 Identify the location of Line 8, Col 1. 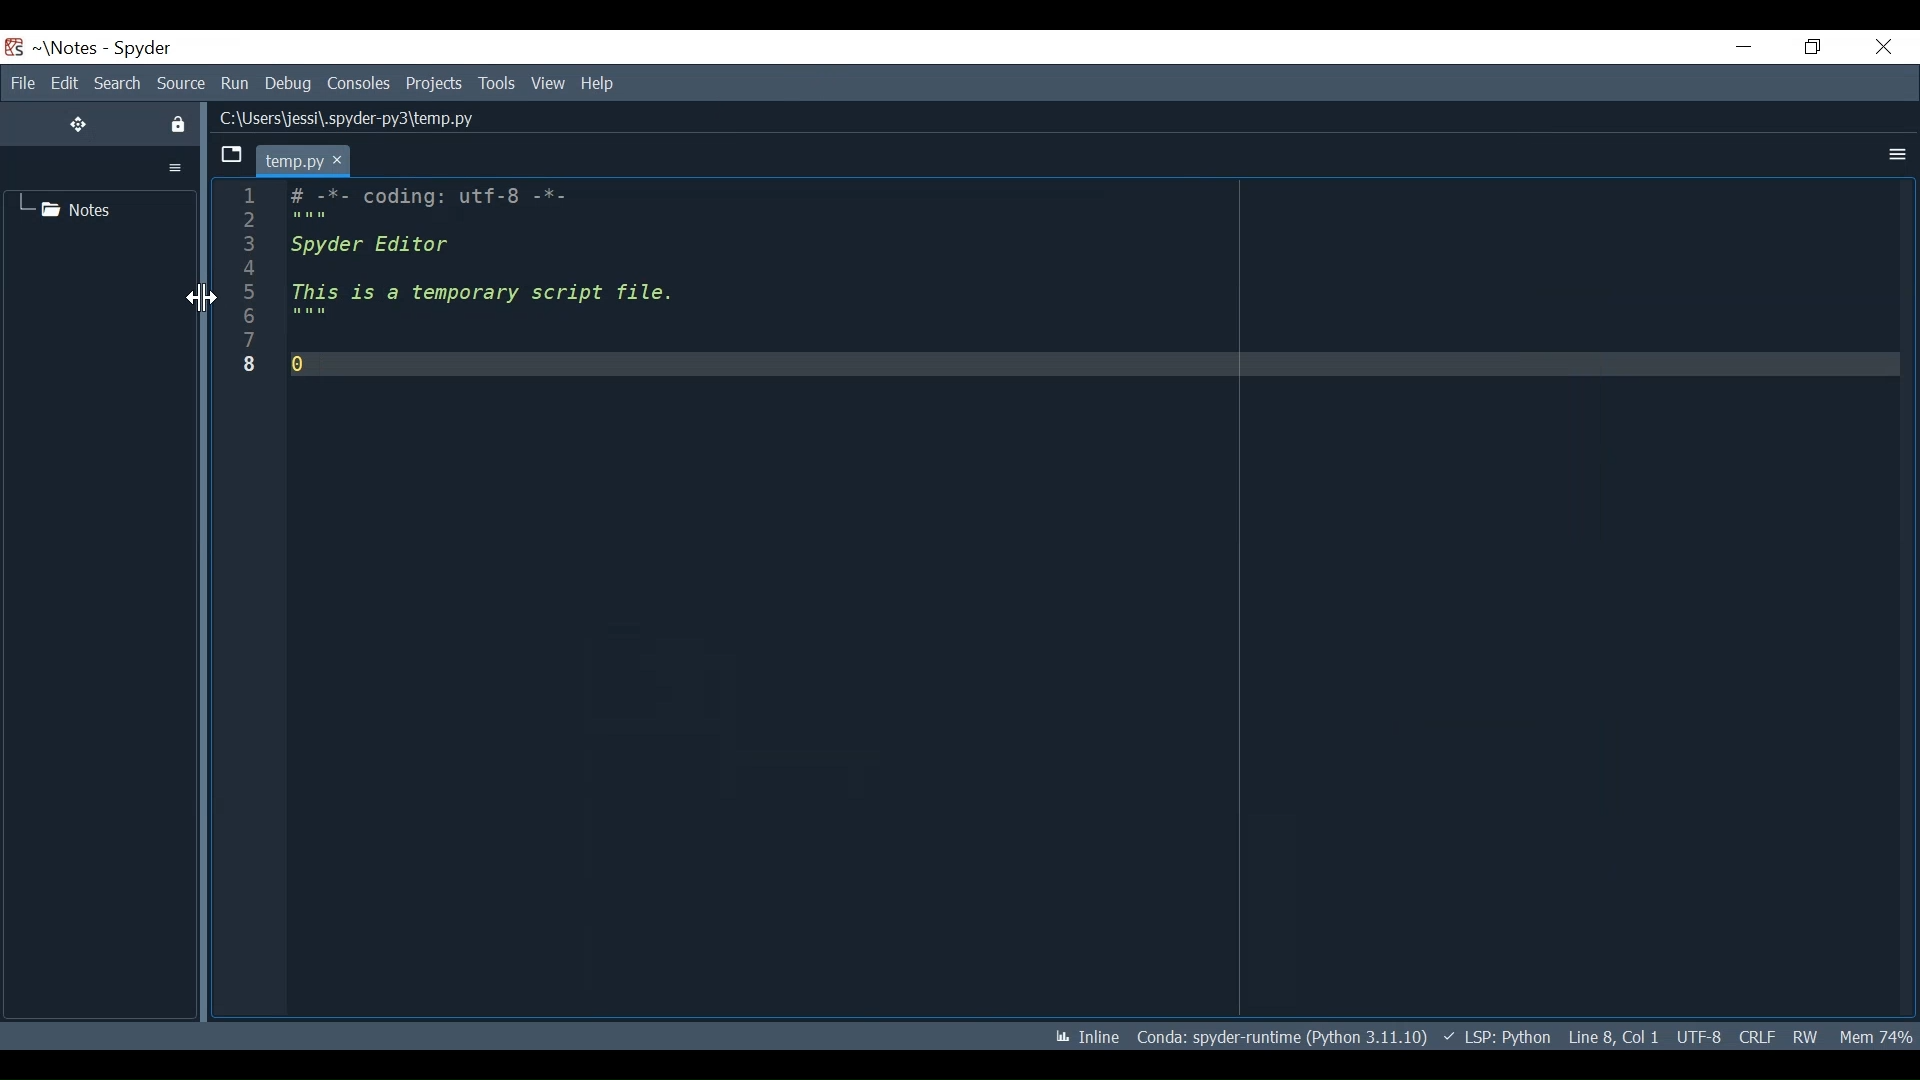
(1611, 1036).